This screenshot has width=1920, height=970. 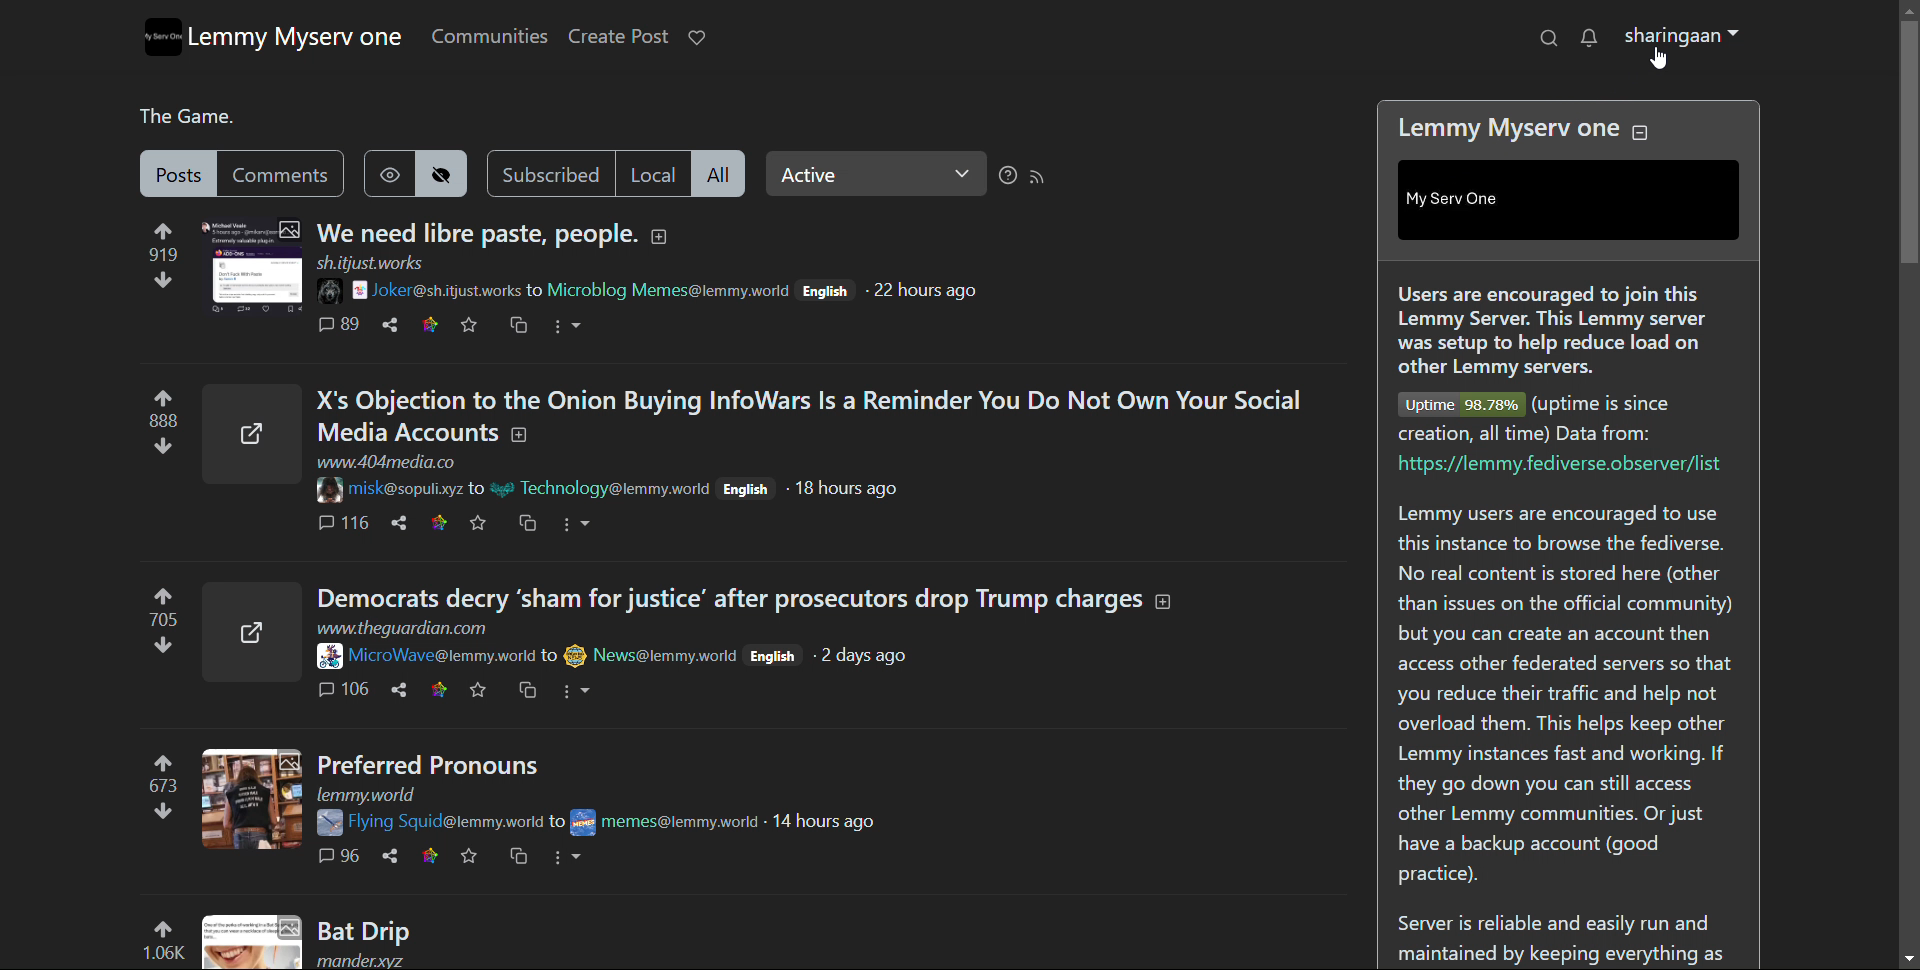 I want to click on poster display picture, so click(x=502, y=490).